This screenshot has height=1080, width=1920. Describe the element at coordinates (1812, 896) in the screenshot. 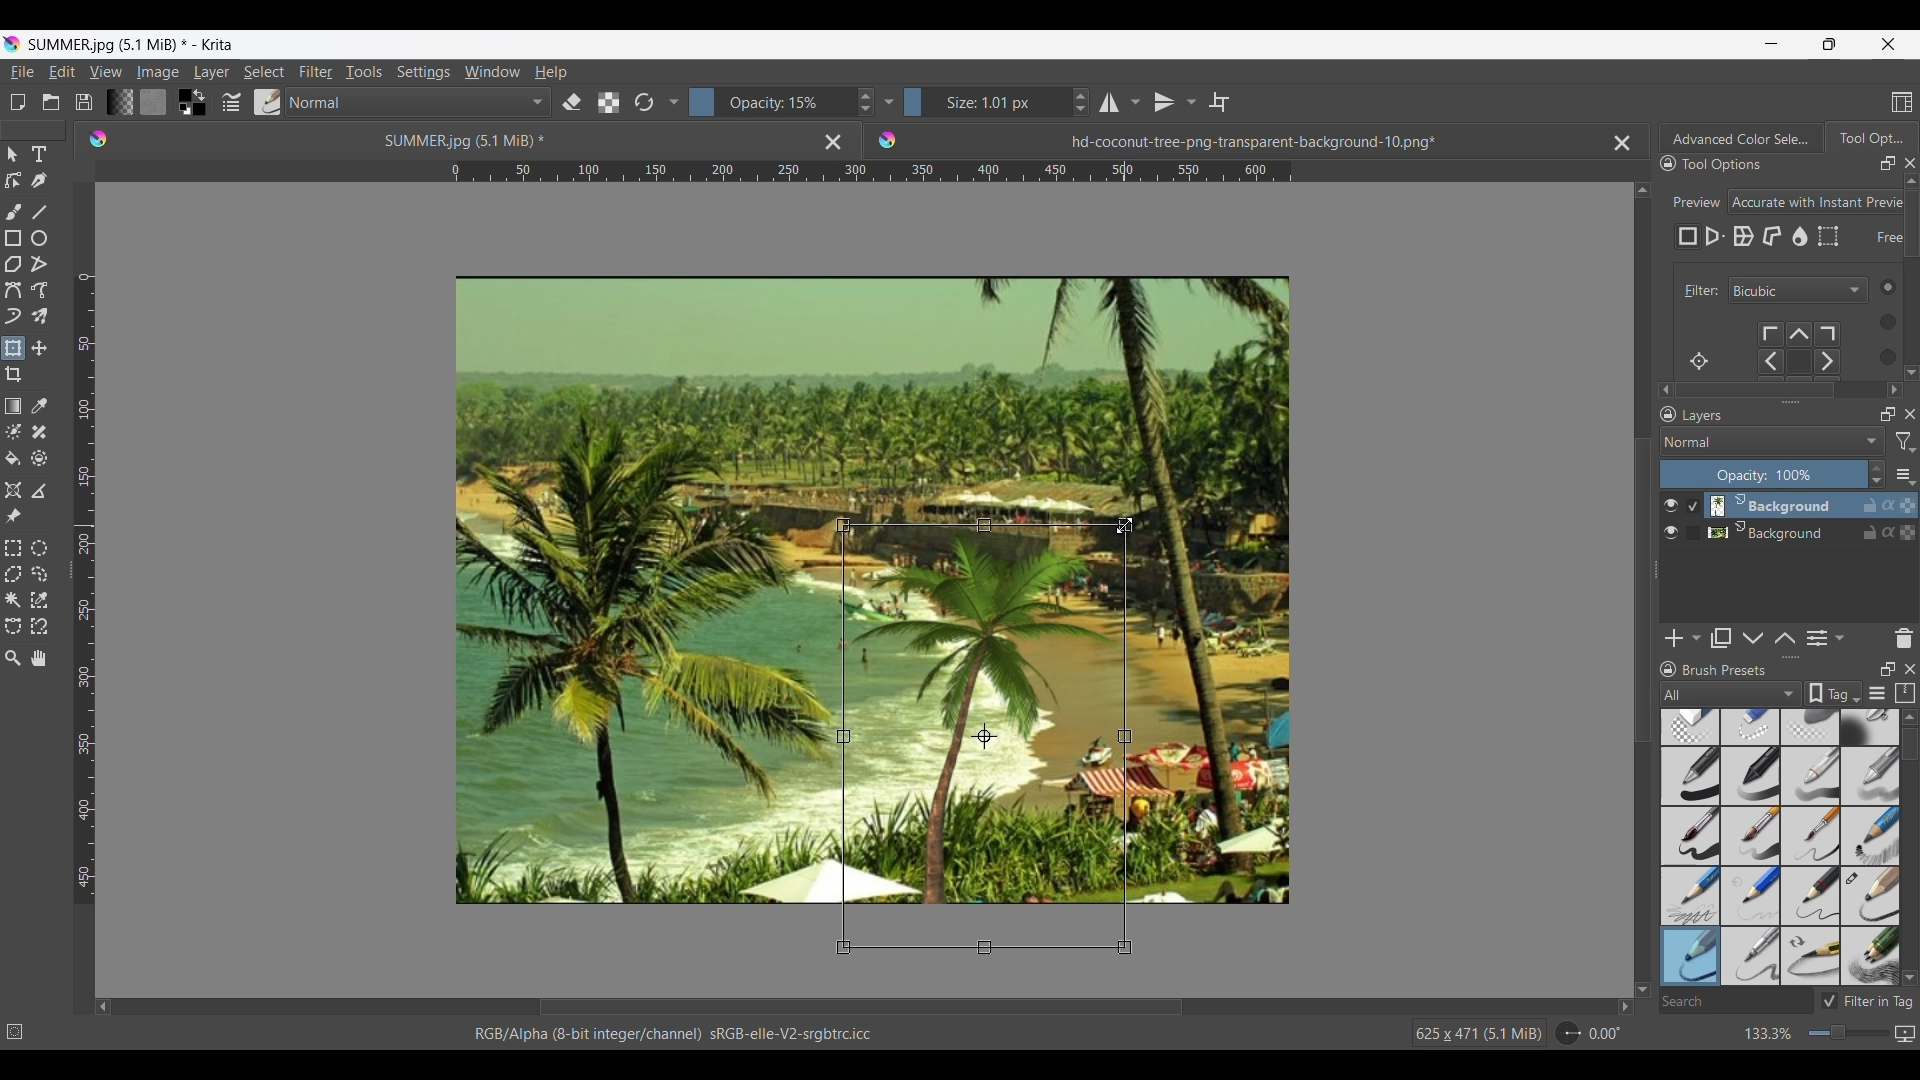

I see `pencil 2` at that location.